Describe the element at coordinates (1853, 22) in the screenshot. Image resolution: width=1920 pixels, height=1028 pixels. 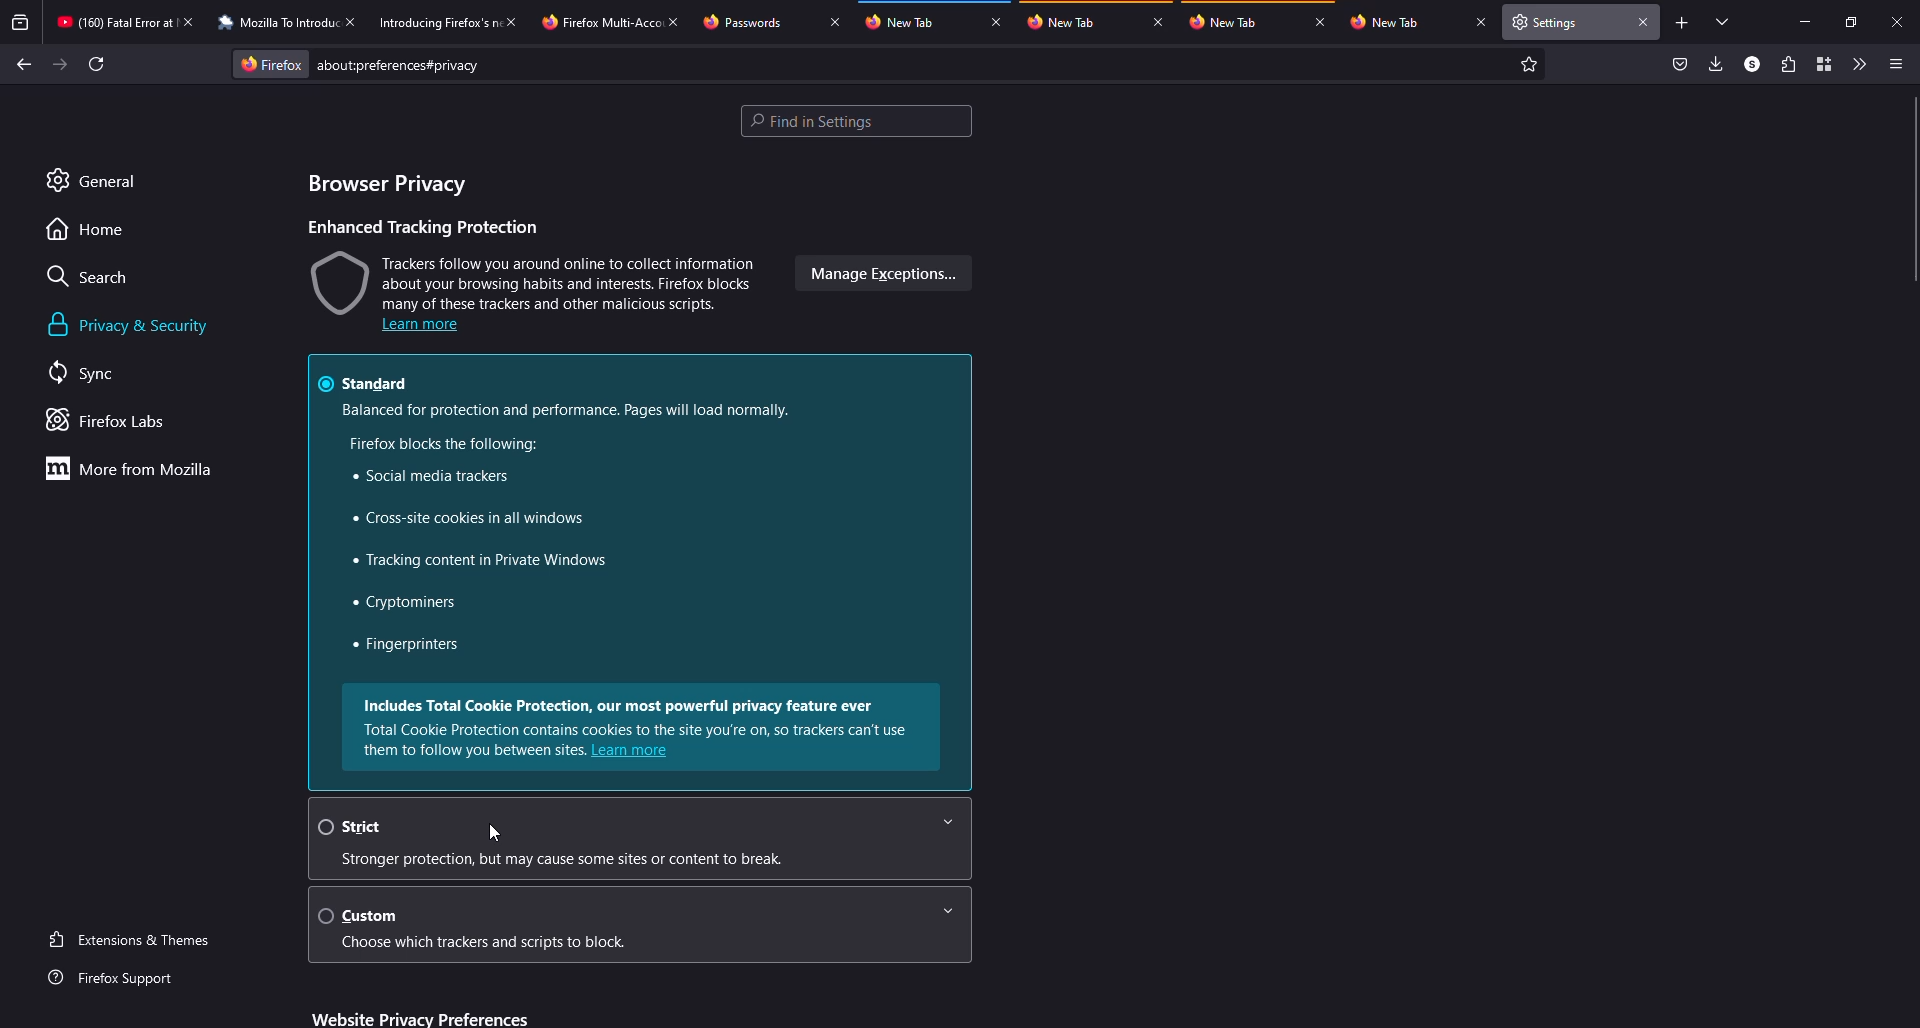
I see `maximize` at that location.